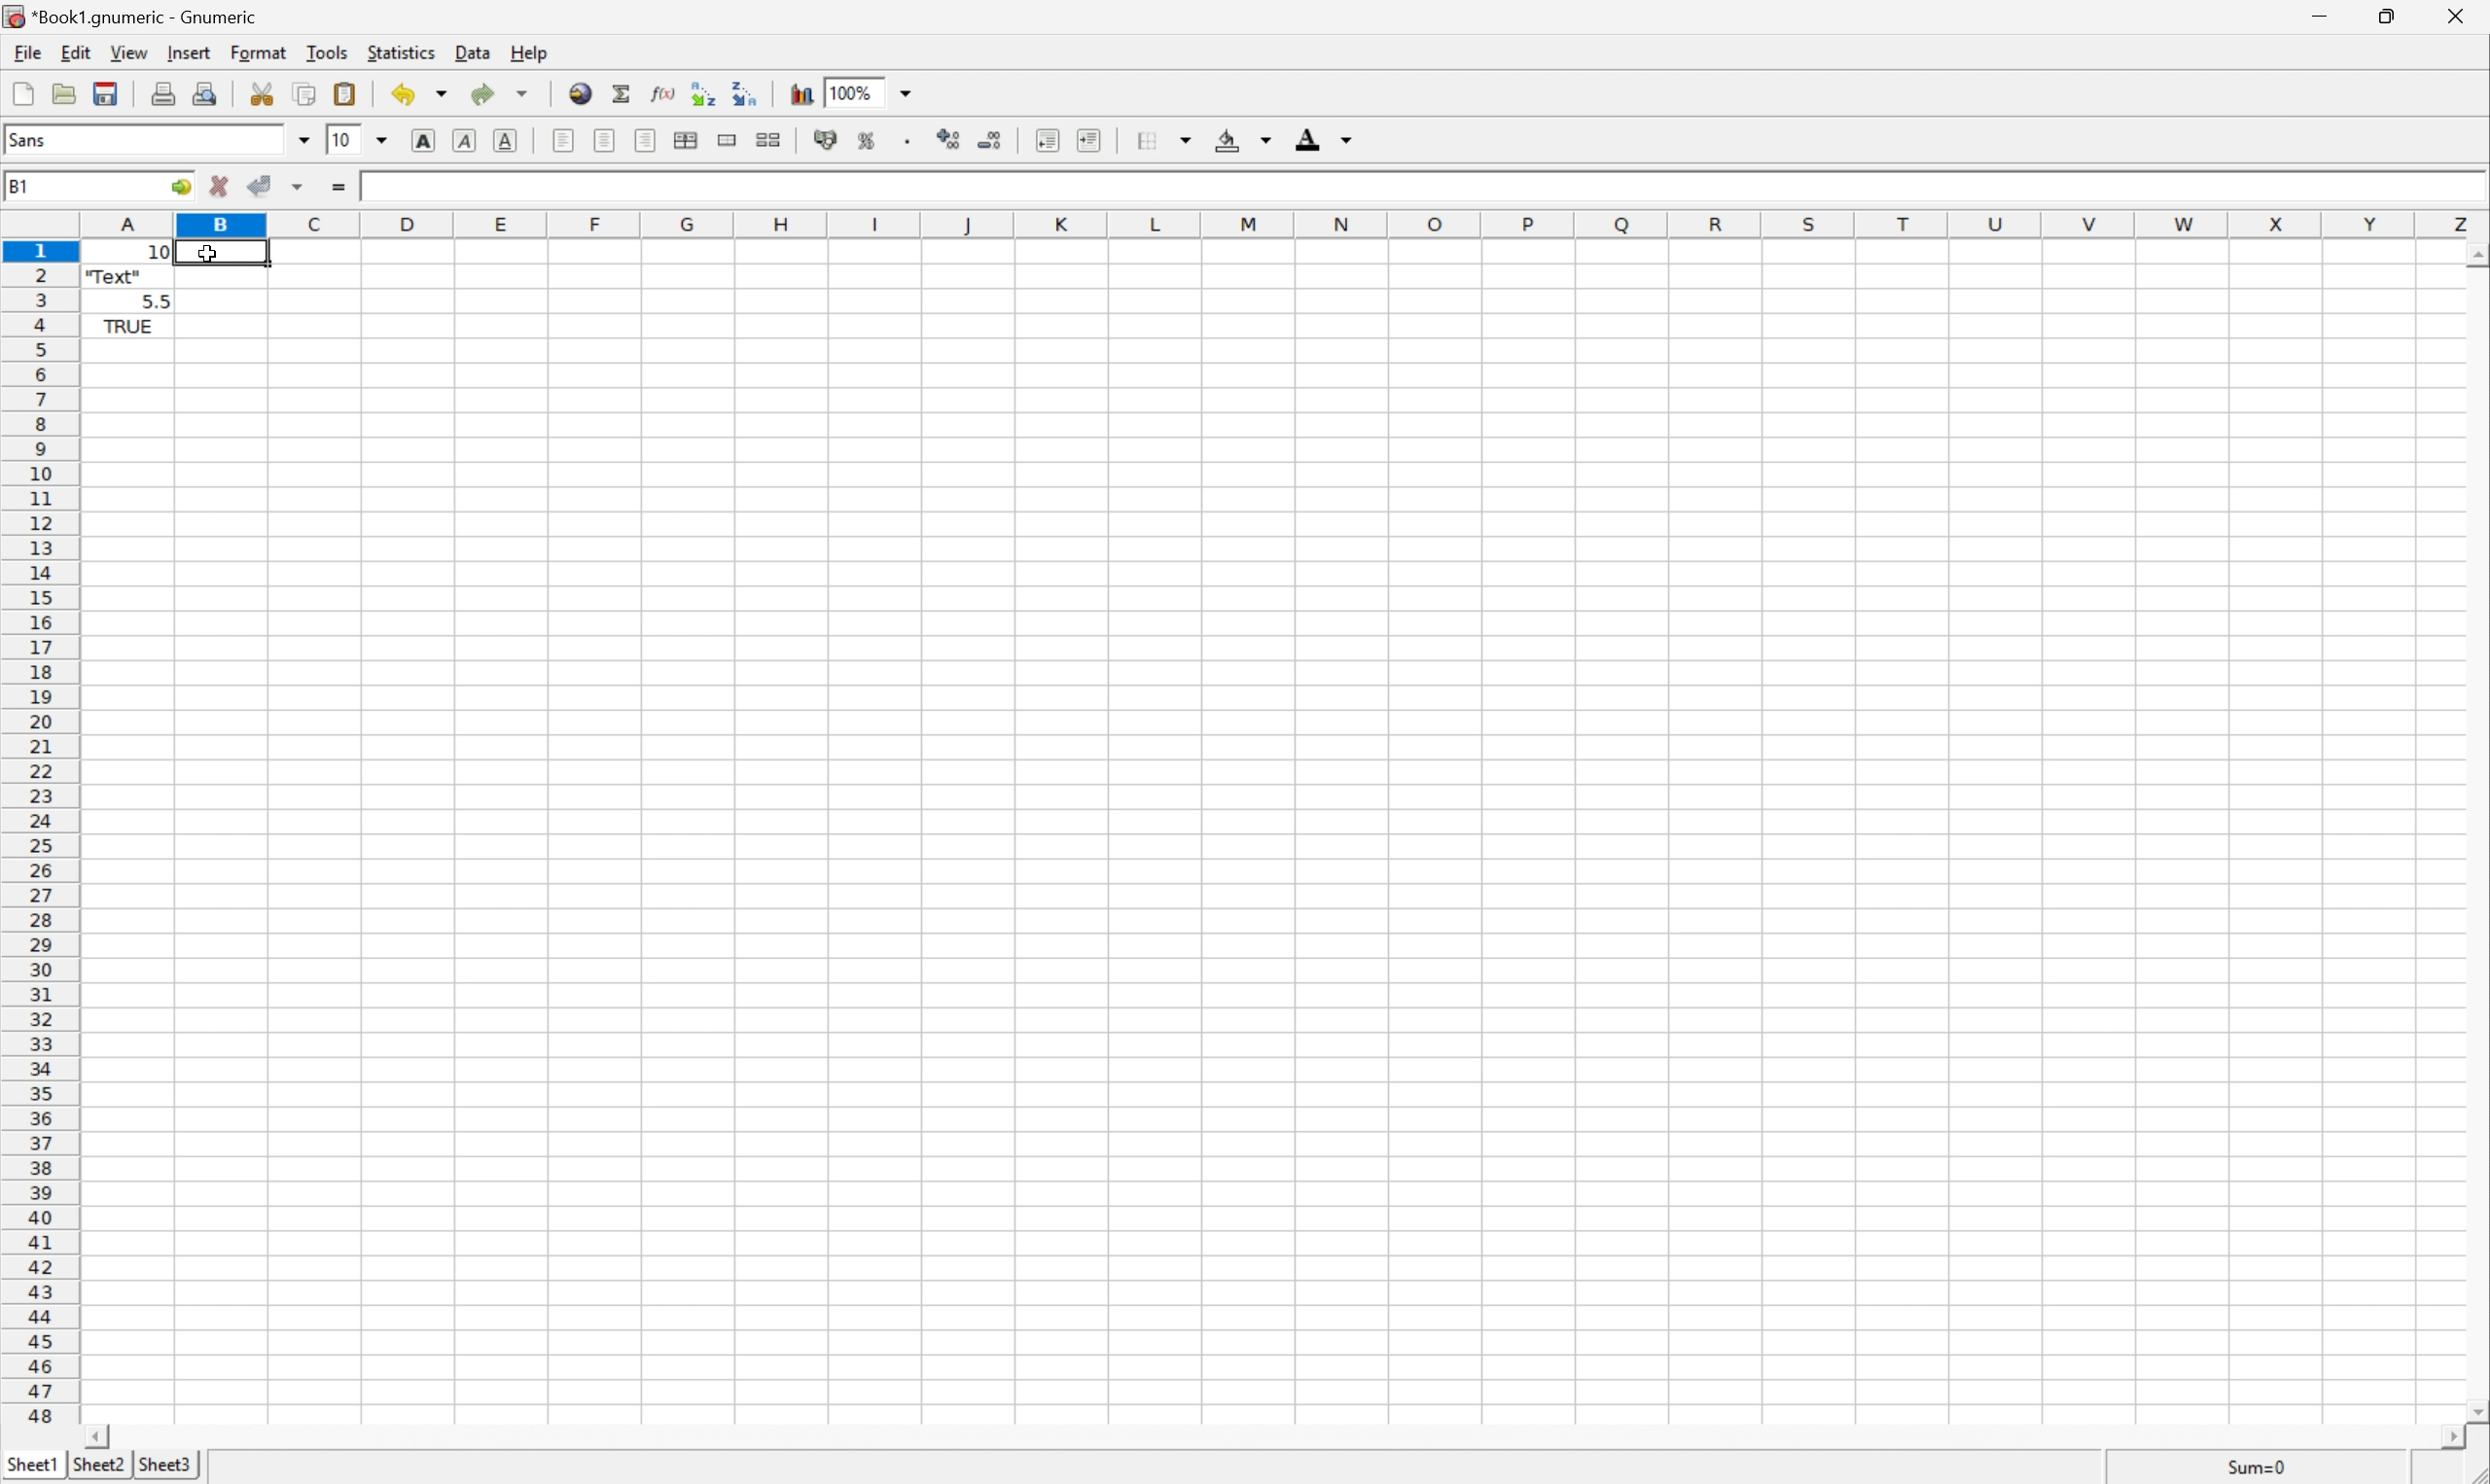 Image resolution: width=2490 pixels, height=1484 pixels. I want to click on Decrease indent, and align the contents to the left, so click(1044, 140).